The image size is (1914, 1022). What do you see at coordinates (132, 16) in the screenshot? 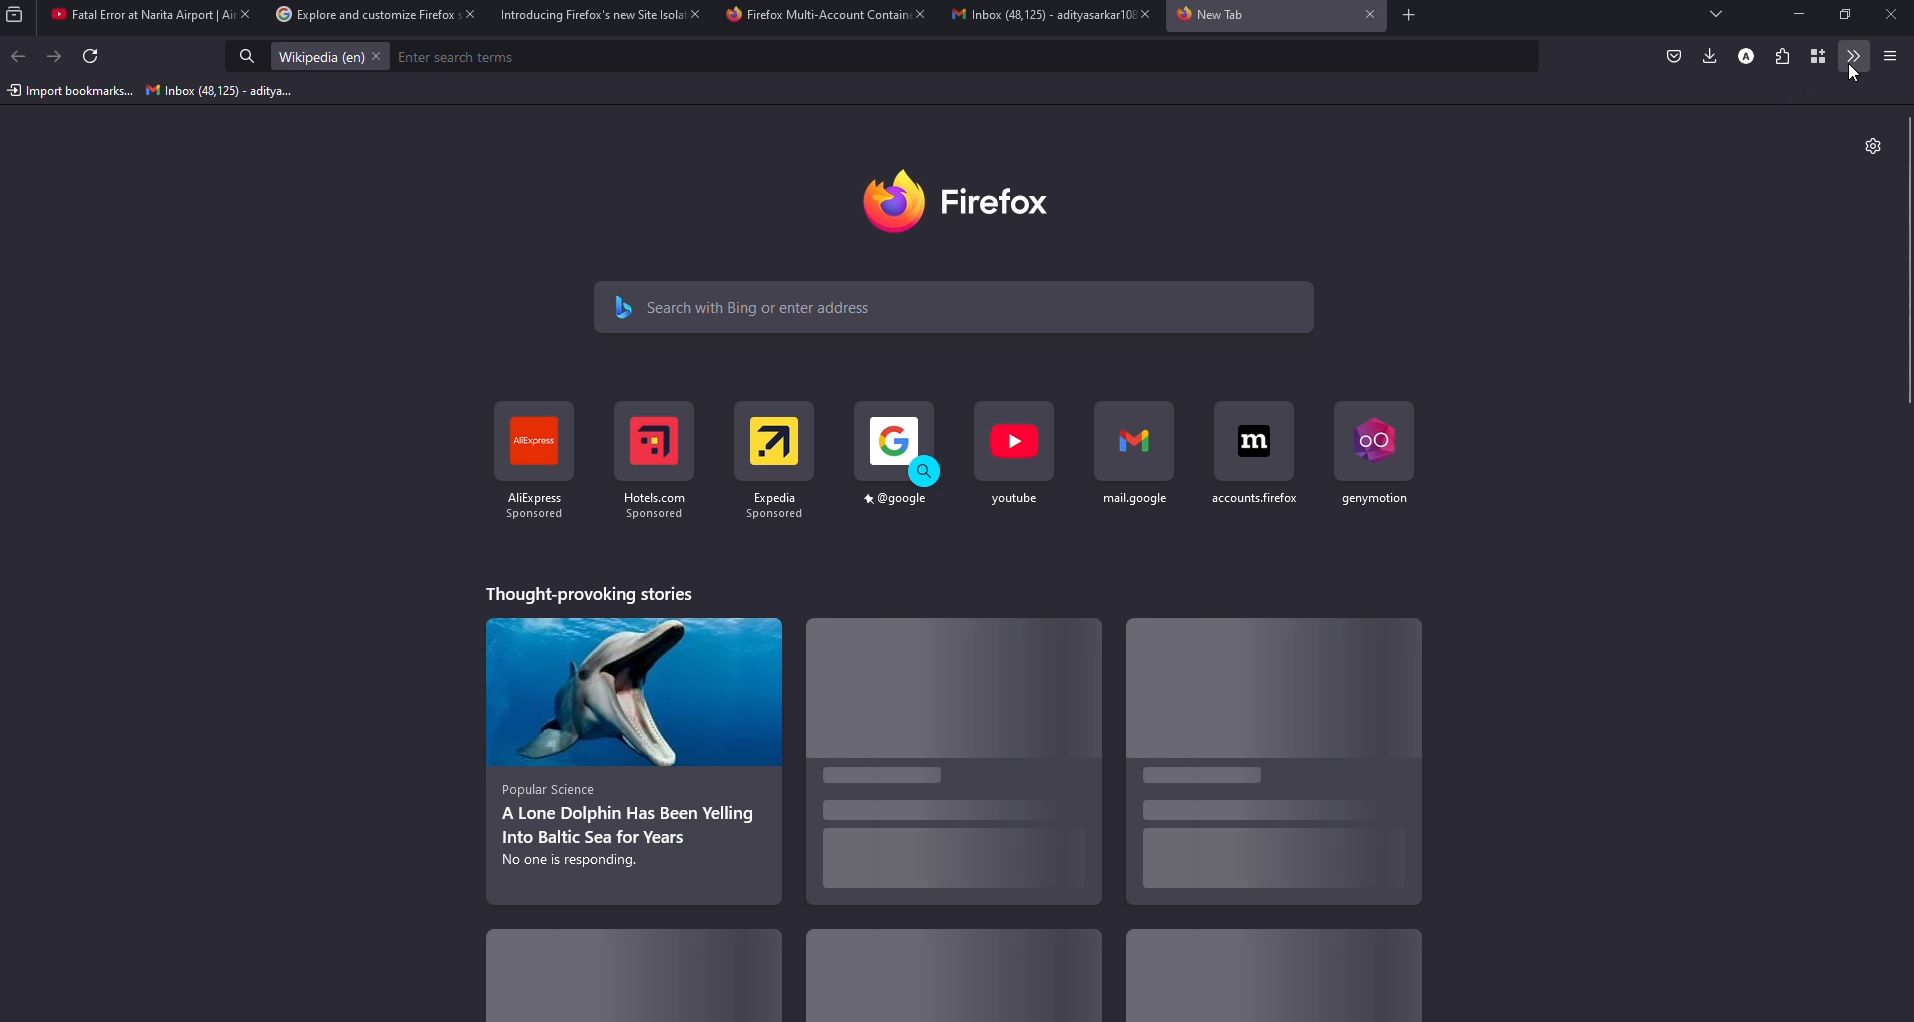
I see `tab` at bounding box center [132, 16].